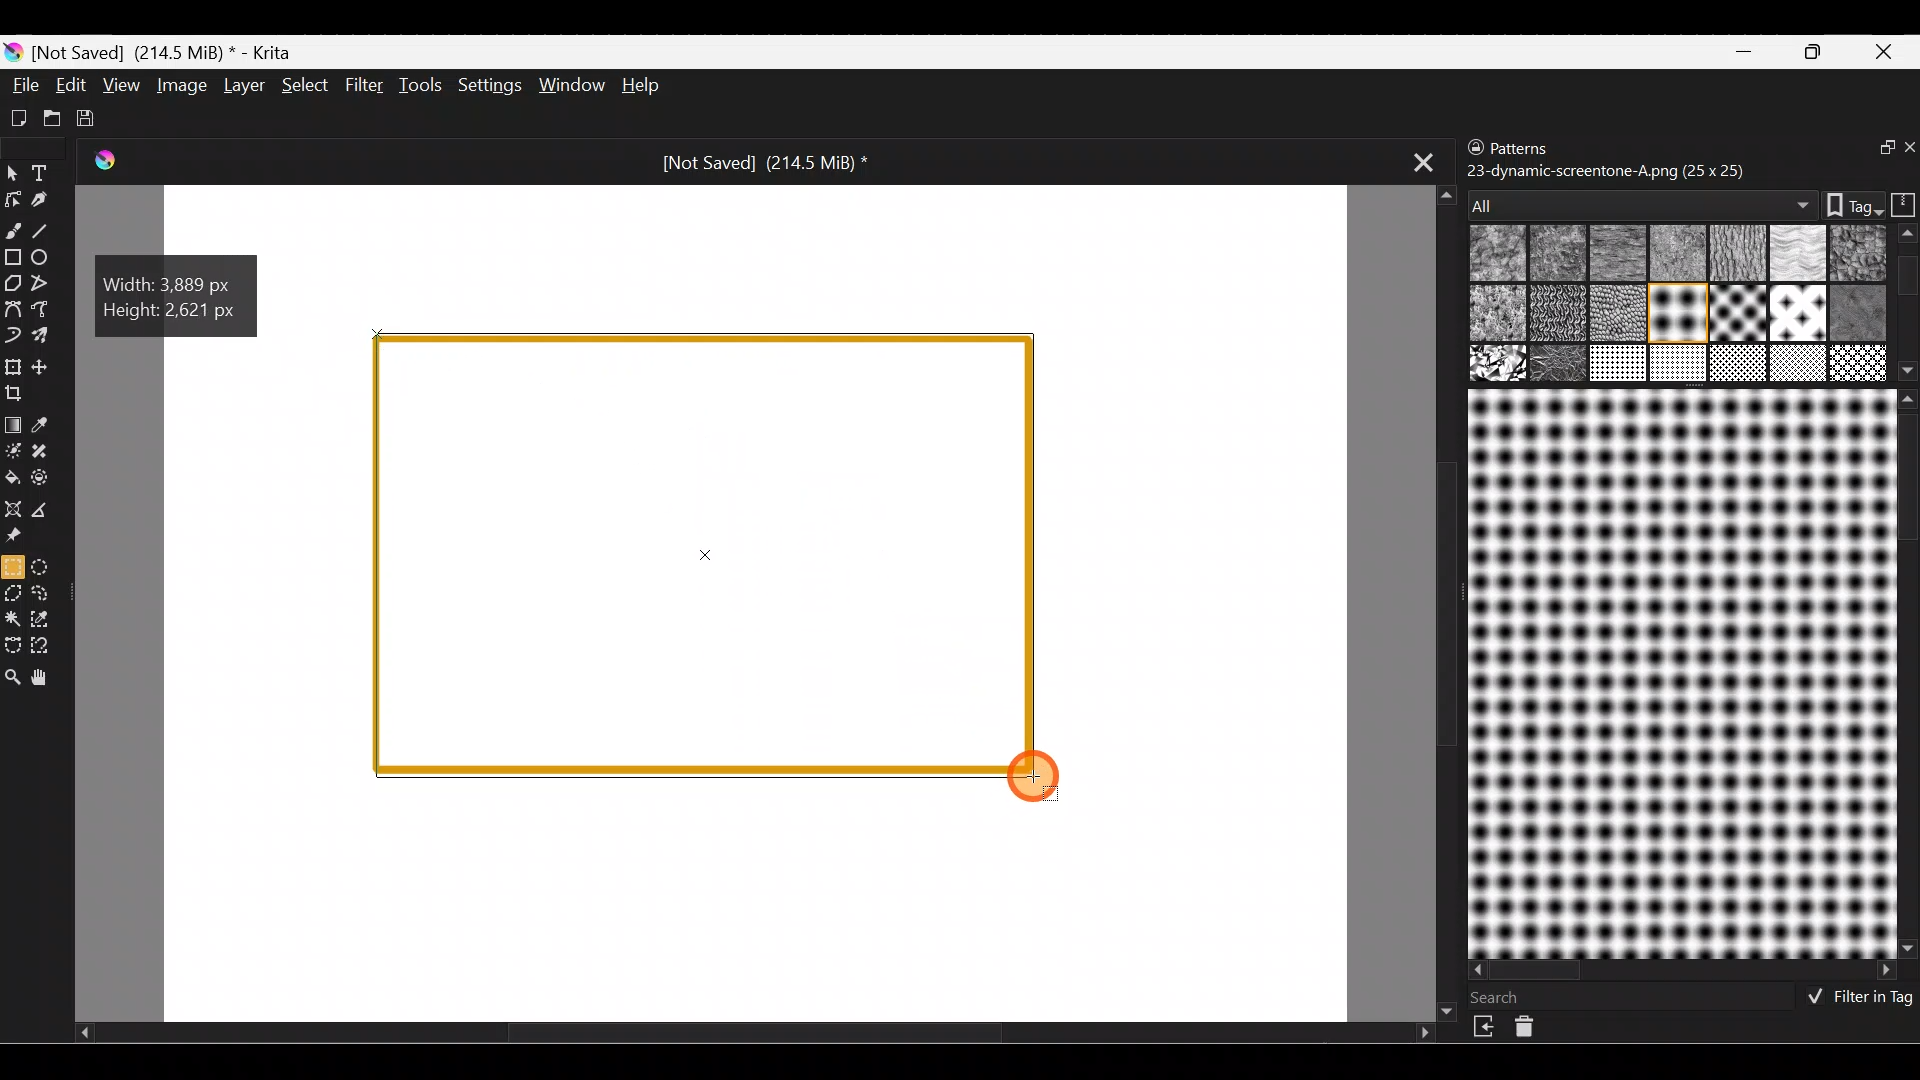  Describe the element at coordinates (754, 1038) in the screenshot. I see `Scroll tab` at that location.